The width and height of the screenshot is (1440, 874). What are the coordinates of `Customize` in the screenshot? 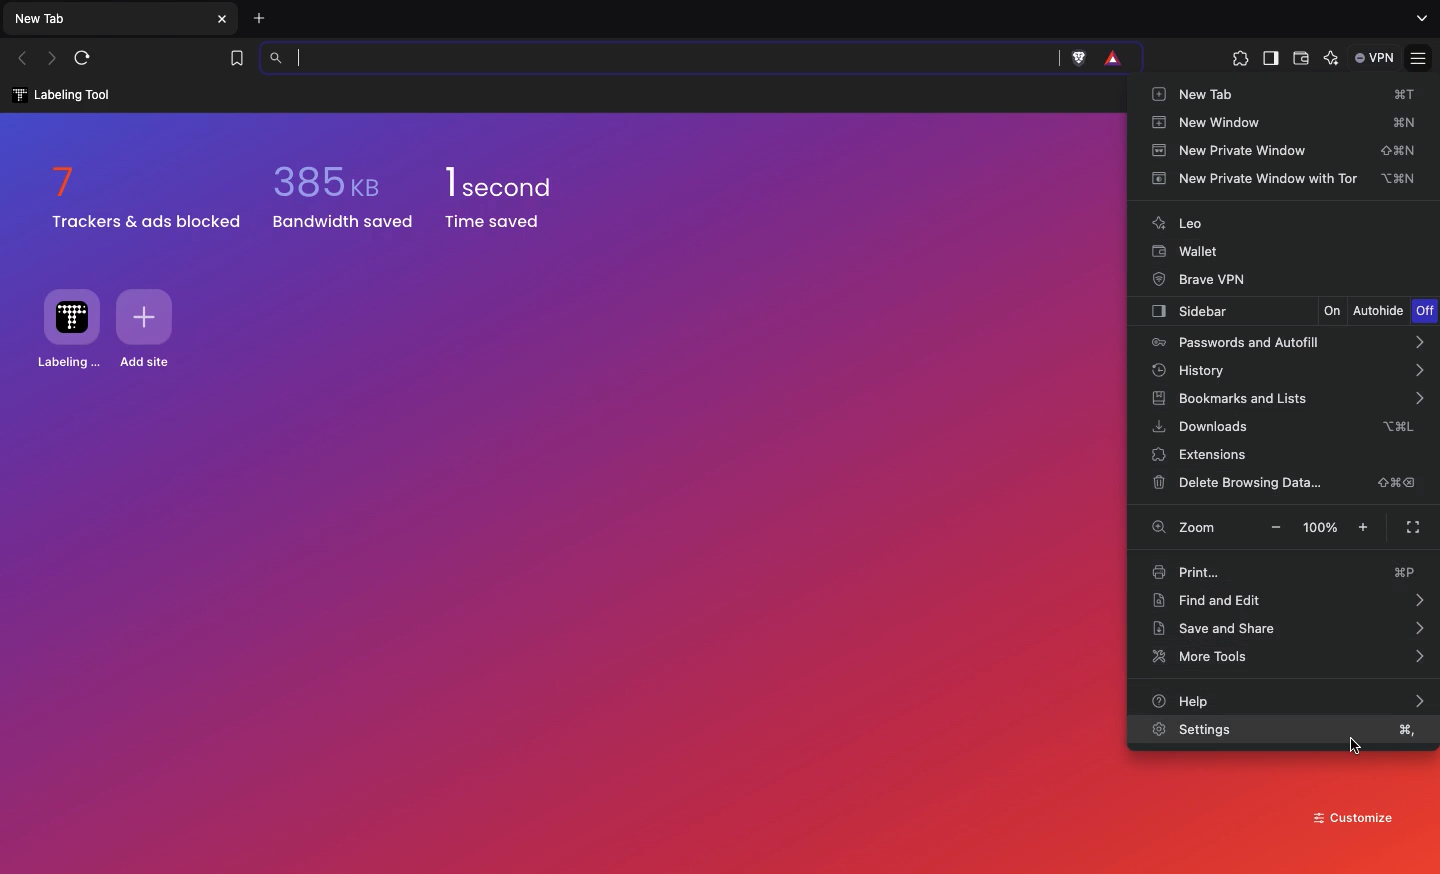 It's located at (1349, 819).